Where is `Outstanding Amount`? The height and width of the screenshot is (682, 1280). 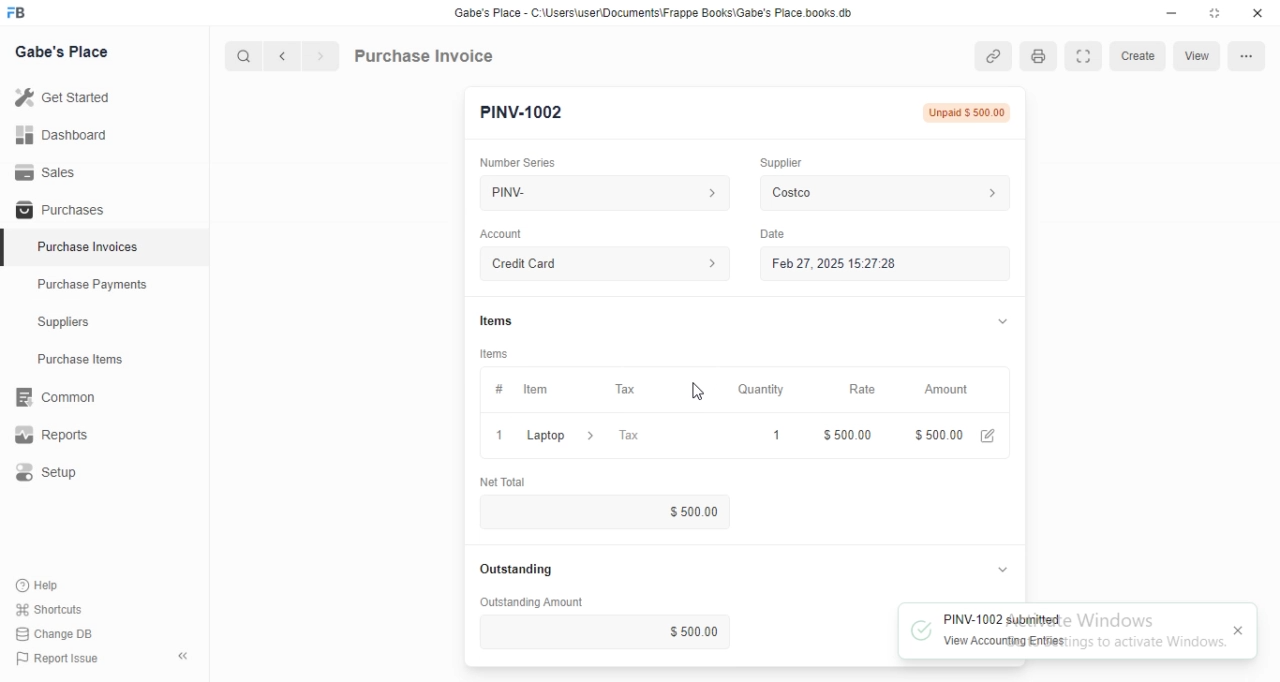 Outstanding Amount is located at coordinates (532, 603).